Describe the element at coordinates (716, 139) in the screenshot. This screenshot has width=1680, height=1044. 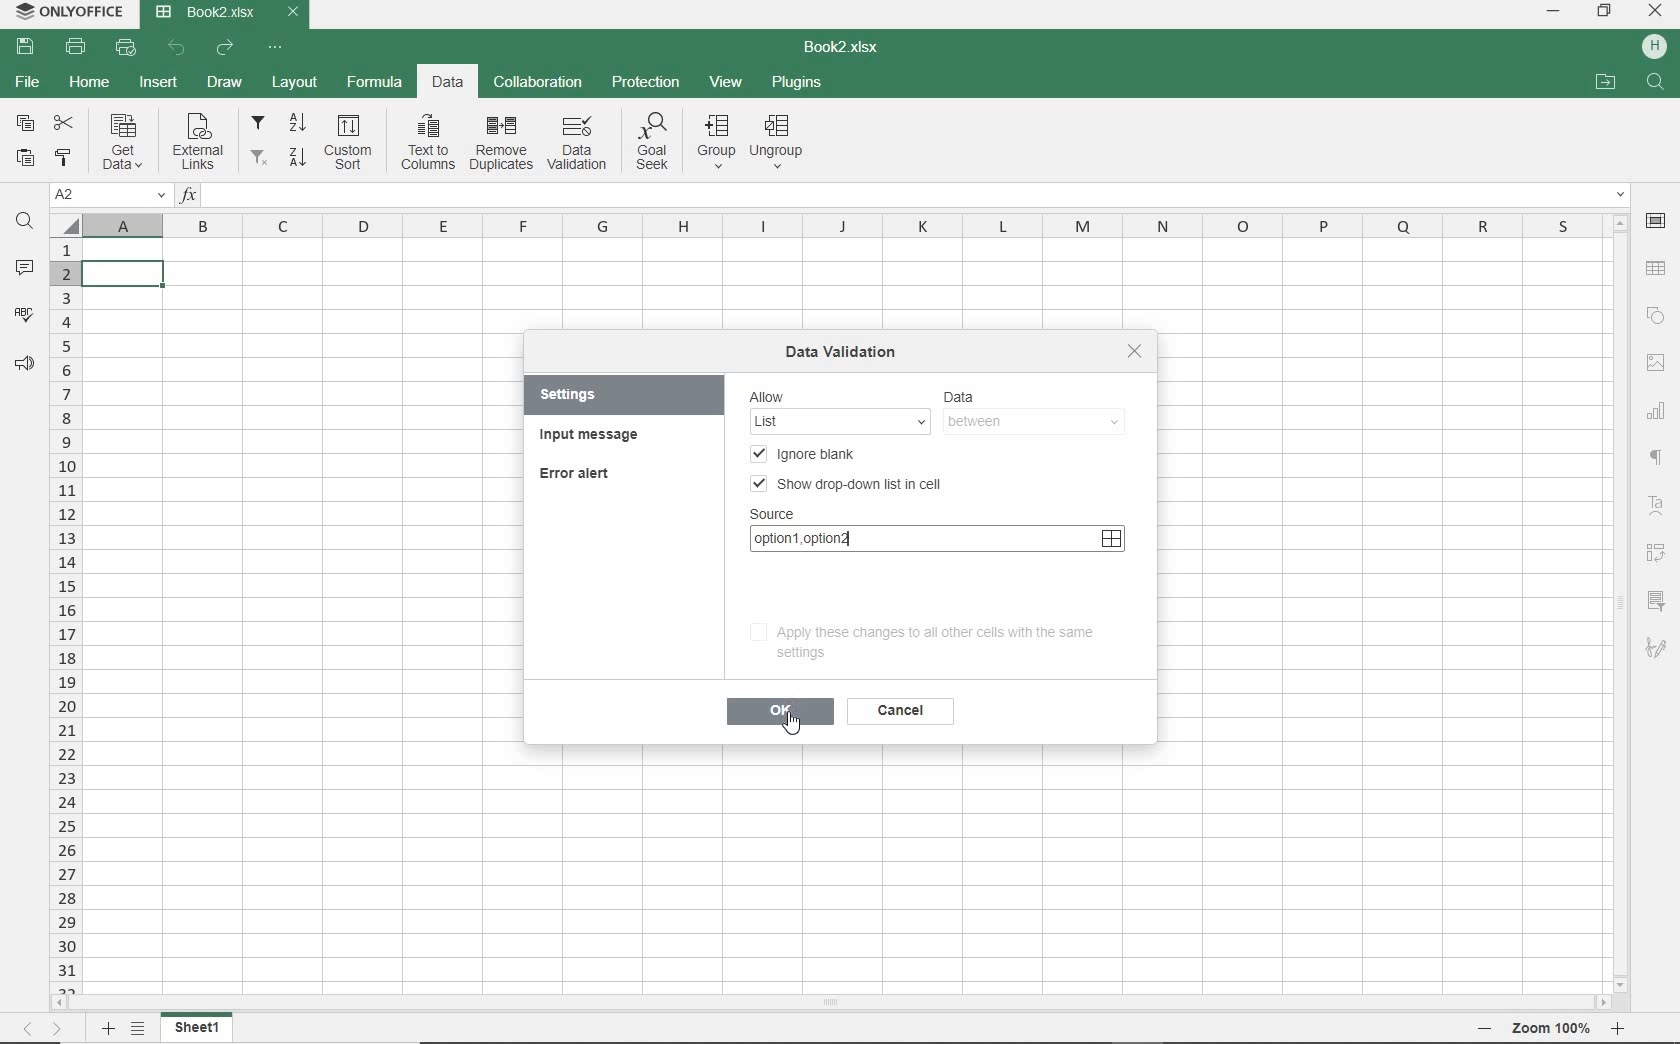
I see `group` at that location.